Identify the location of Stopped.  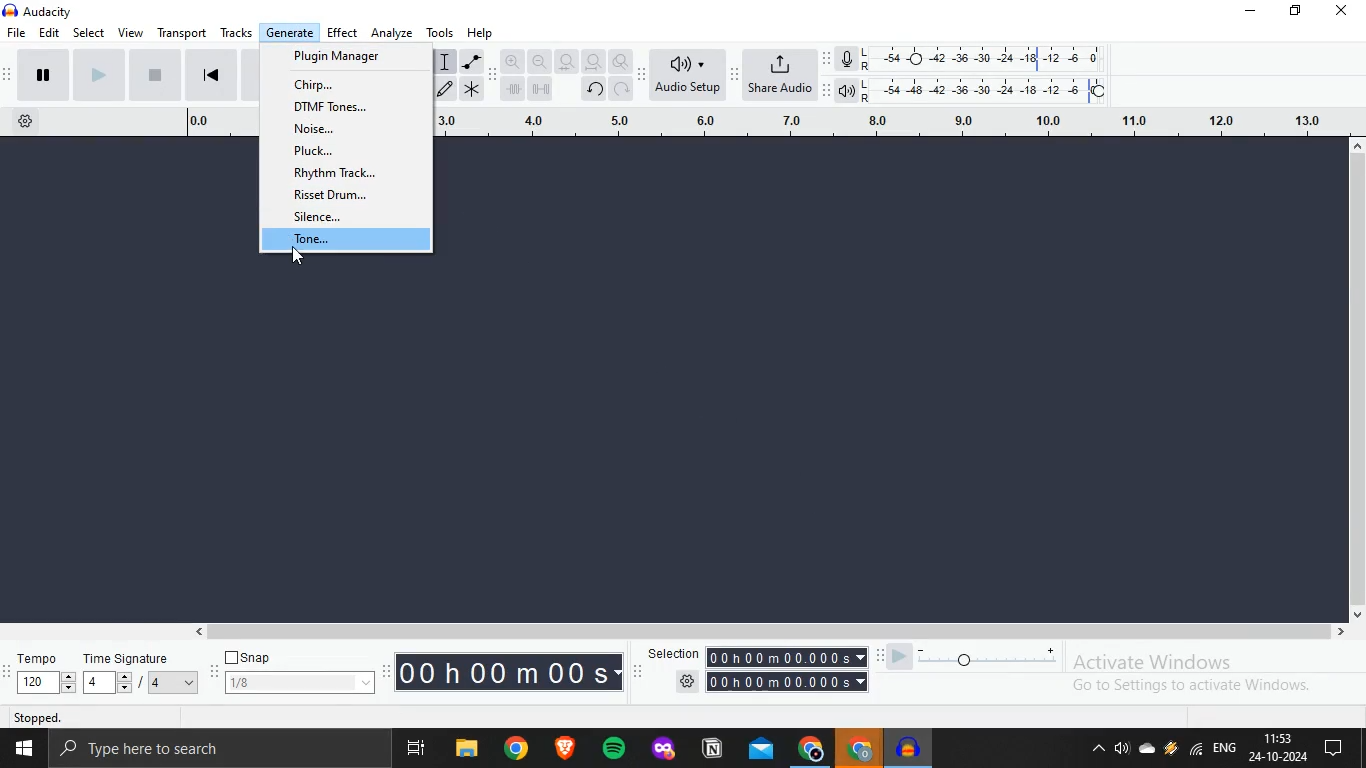
(107, 716).